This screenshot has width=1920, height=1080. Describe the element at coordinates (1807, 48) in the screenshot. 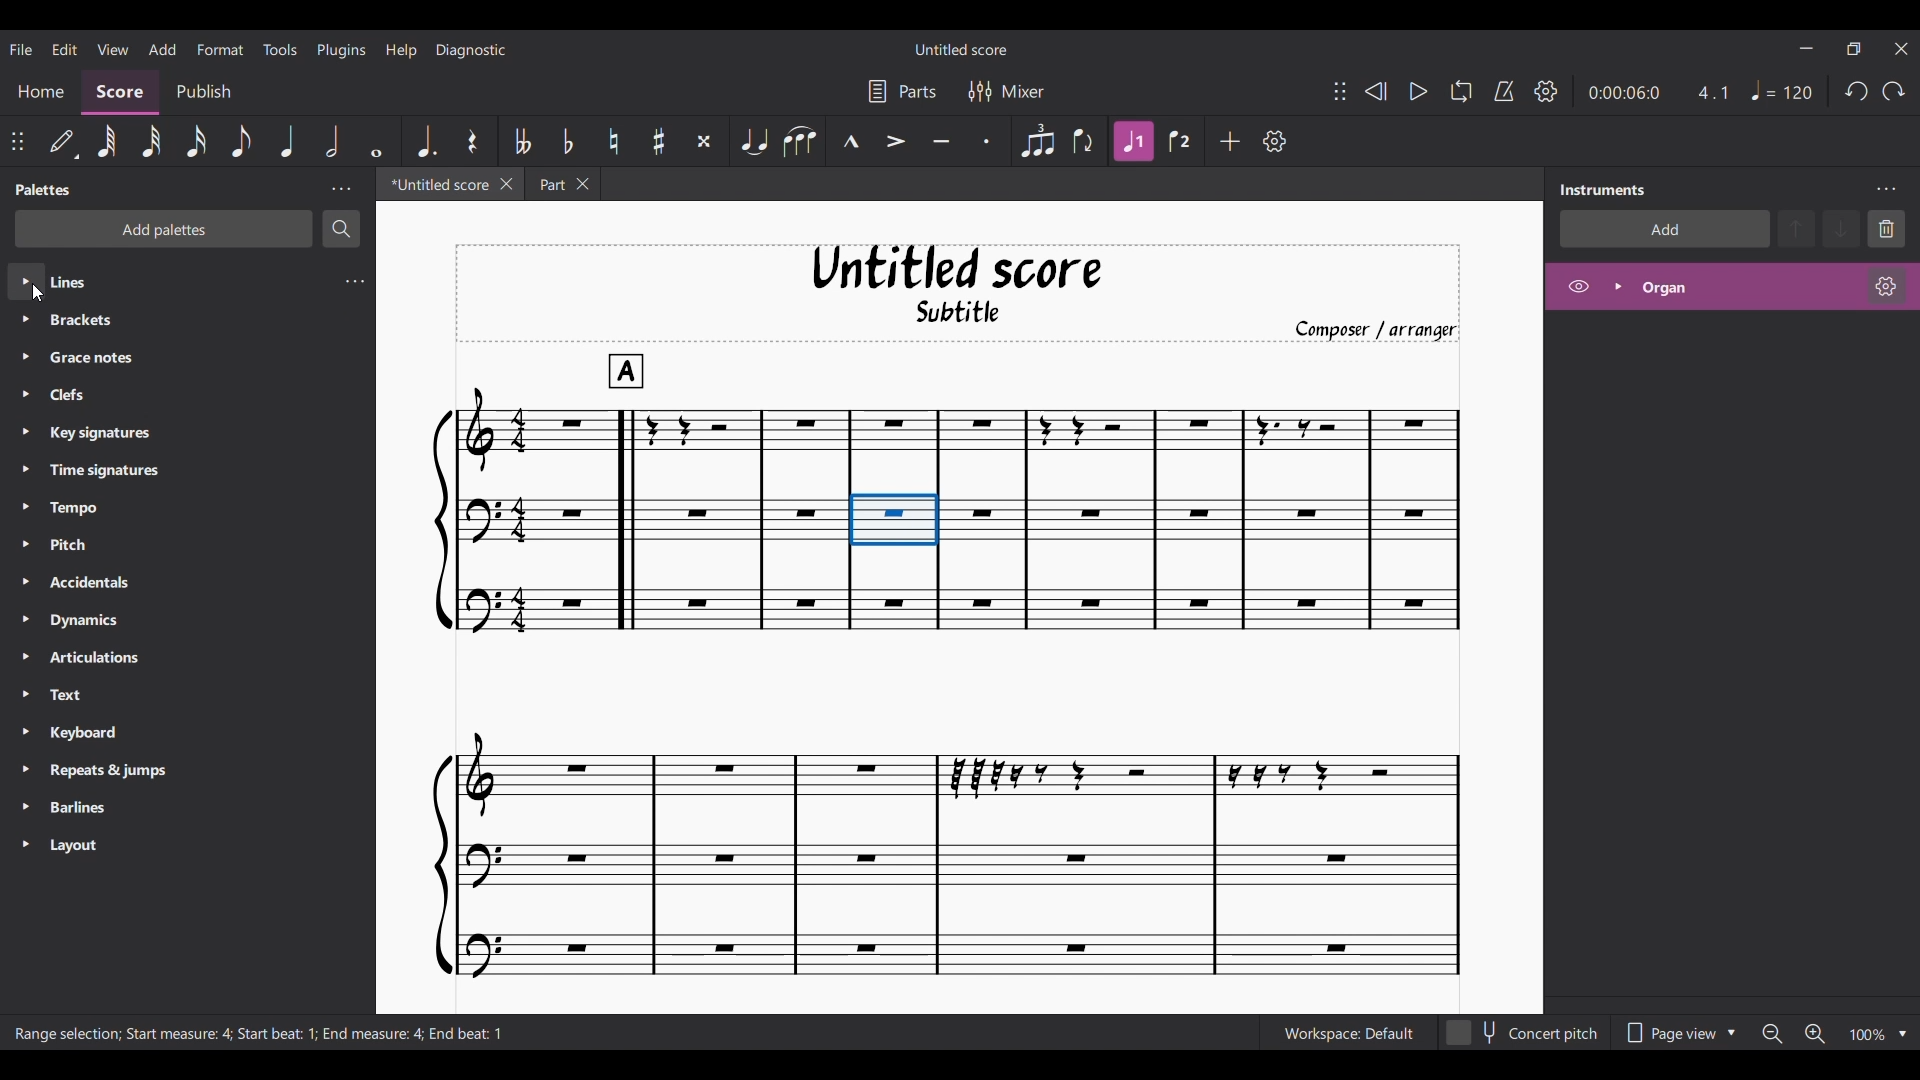

I see `Minimize` at that location.